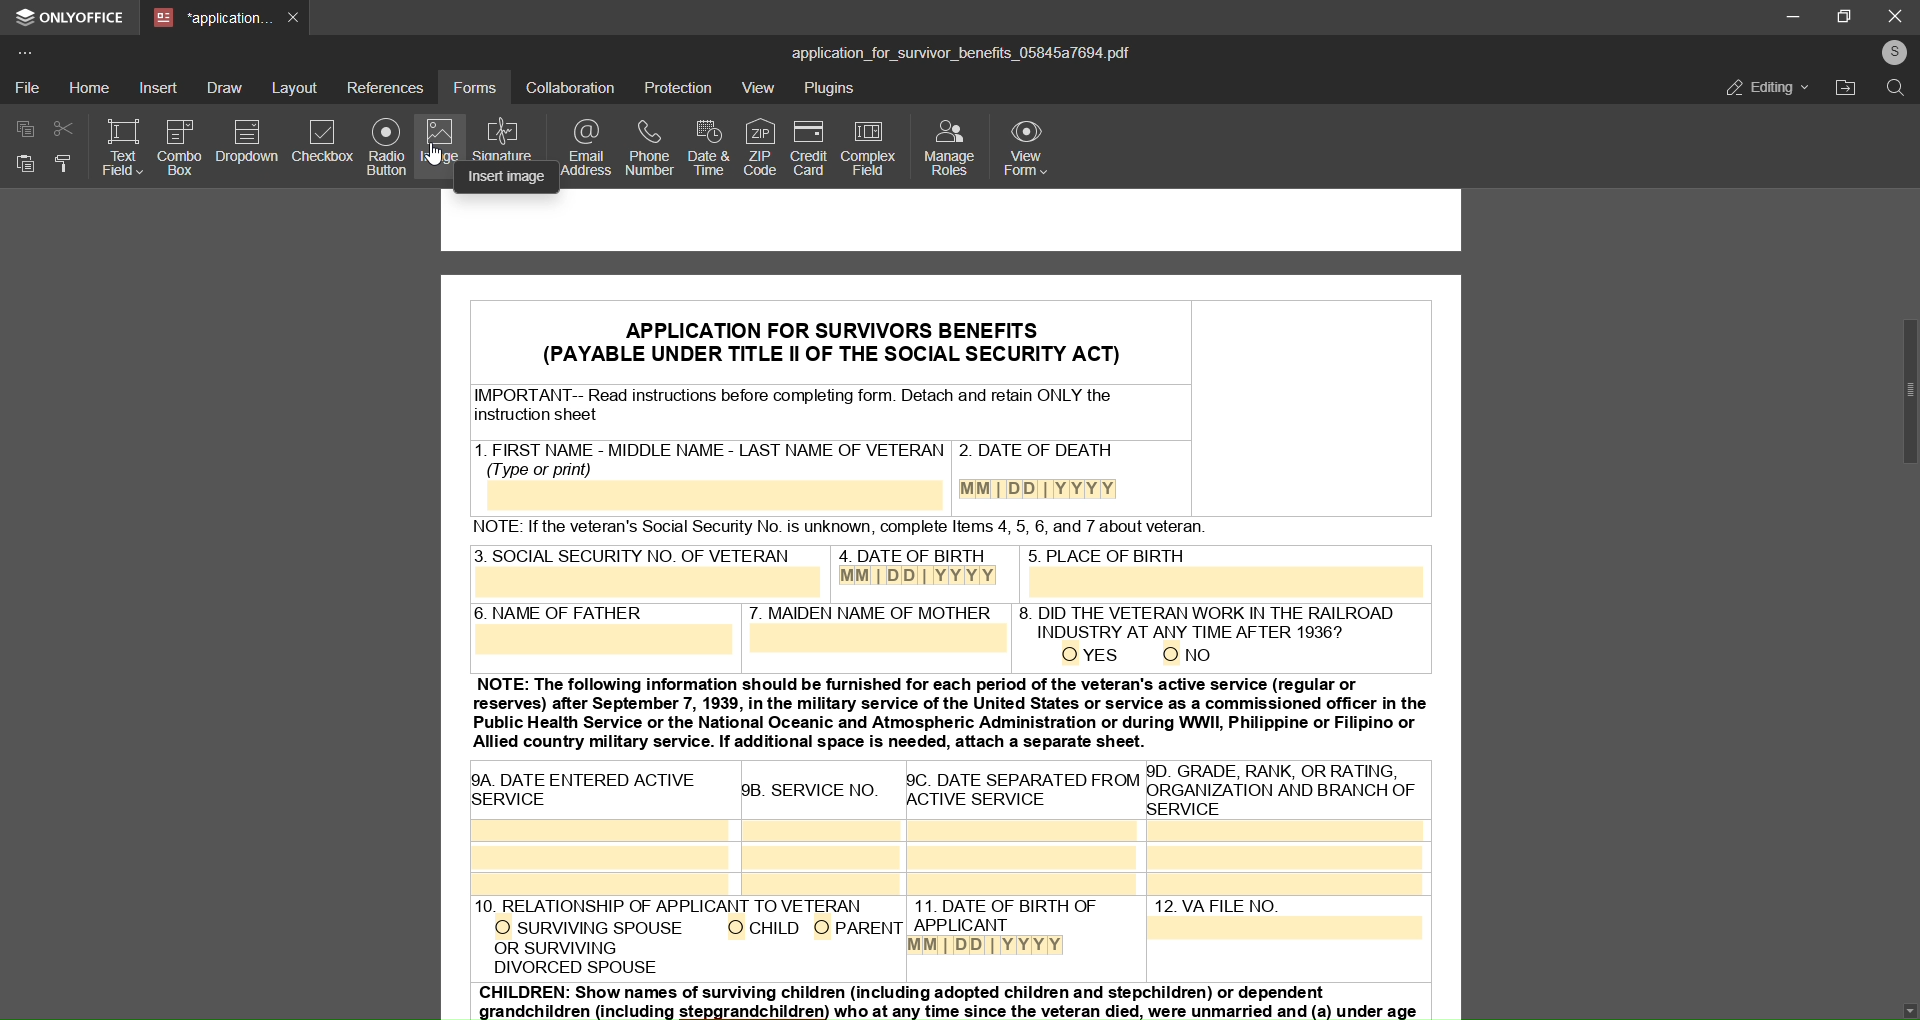  What do you see at coordinates (1847, 89) in the screenshot?
I see `open file` at bounding box center [1847, 89].